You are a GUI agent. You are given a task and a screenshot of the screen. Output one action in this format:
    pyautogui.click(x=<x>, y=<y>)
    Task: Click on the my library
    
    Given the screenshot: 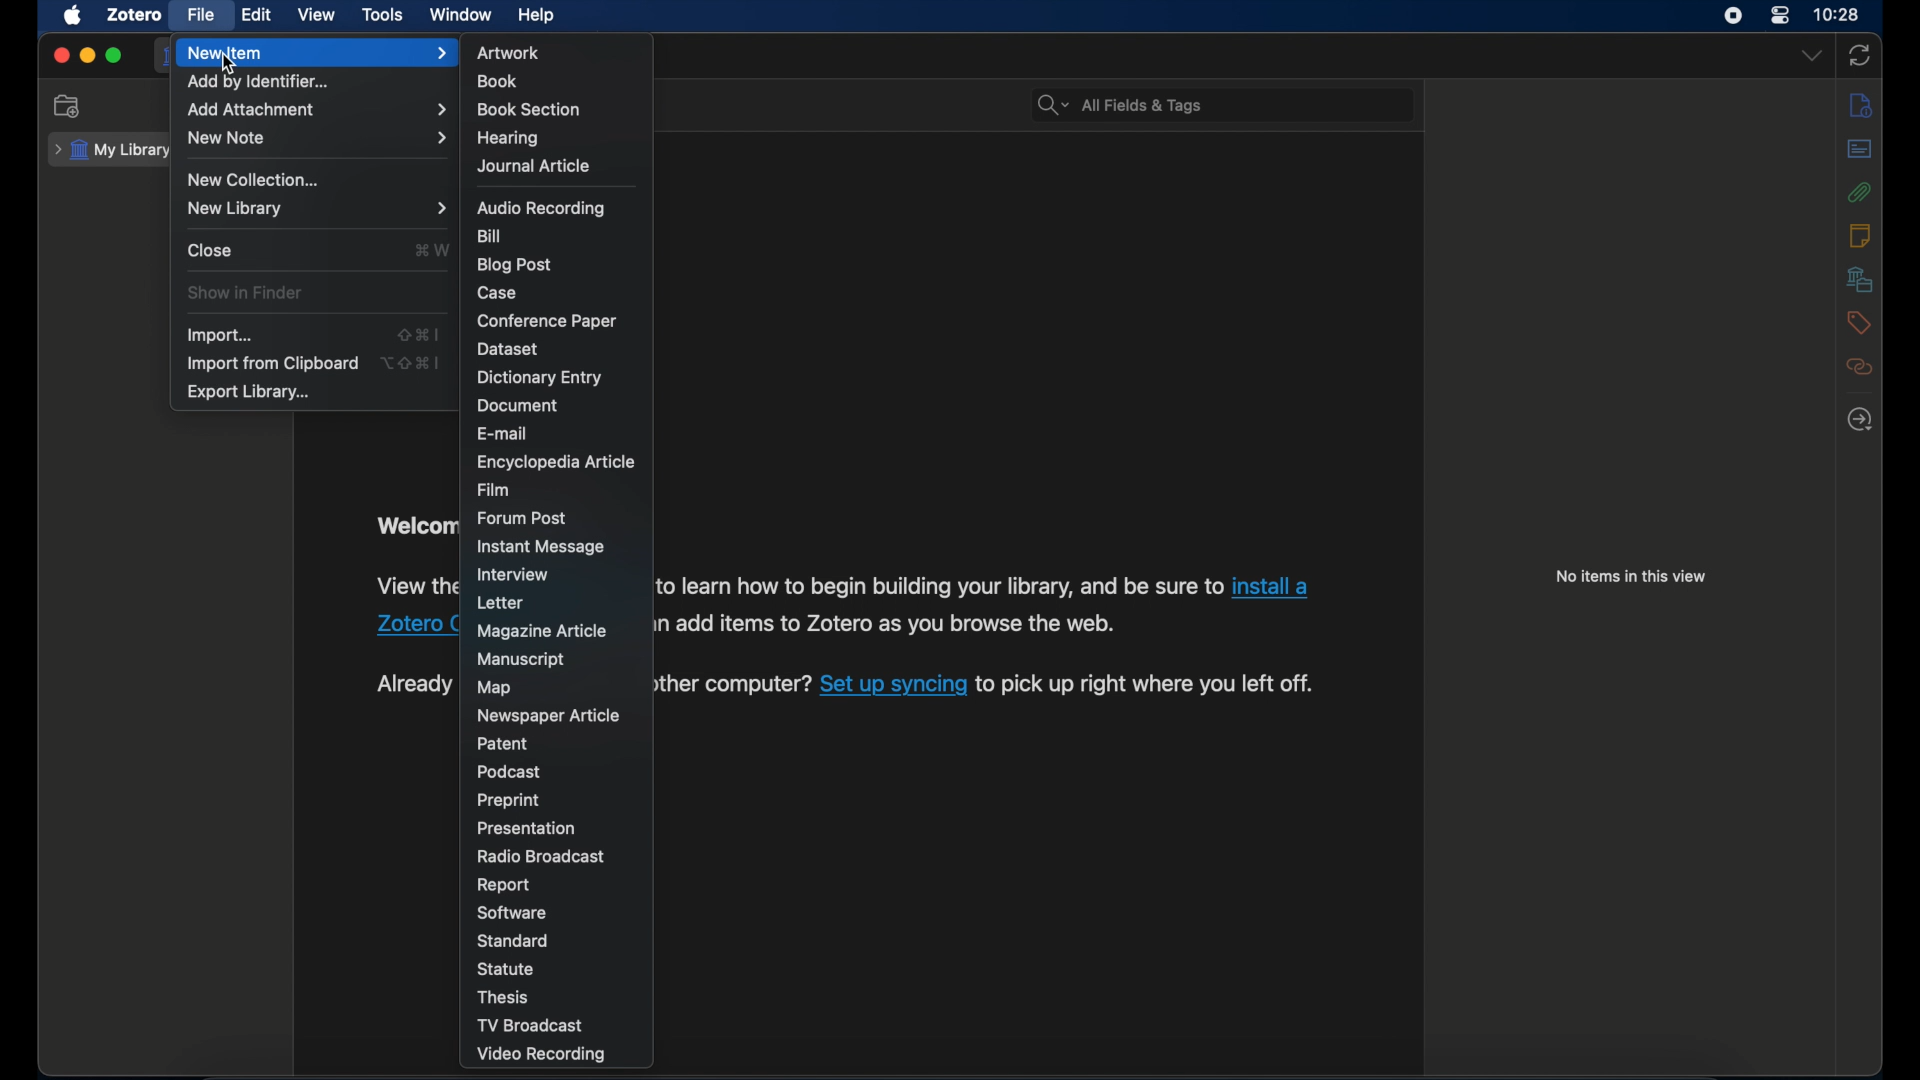 What is the action you would take?
    pyautogui.click(x=113, y=151)
    